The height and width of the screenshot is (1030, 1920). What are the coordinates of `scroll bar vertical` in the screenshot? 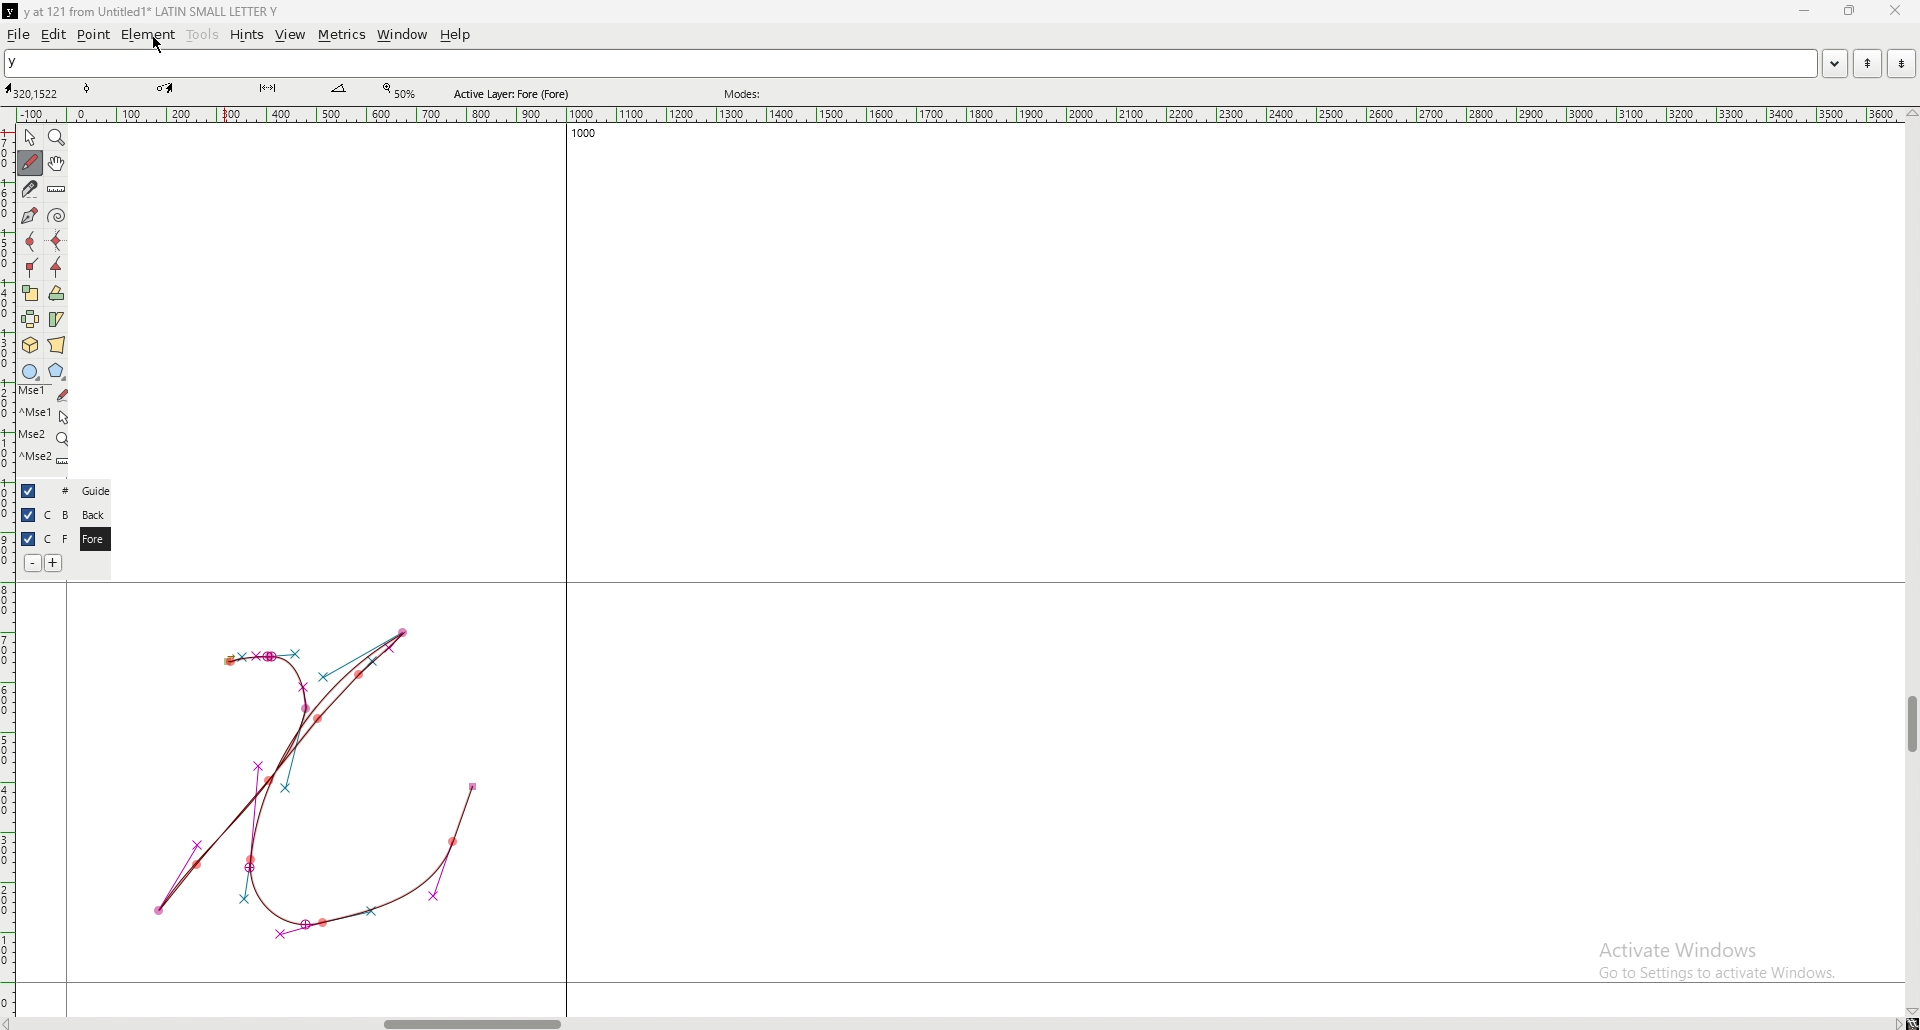 It's located at (1911, 725).